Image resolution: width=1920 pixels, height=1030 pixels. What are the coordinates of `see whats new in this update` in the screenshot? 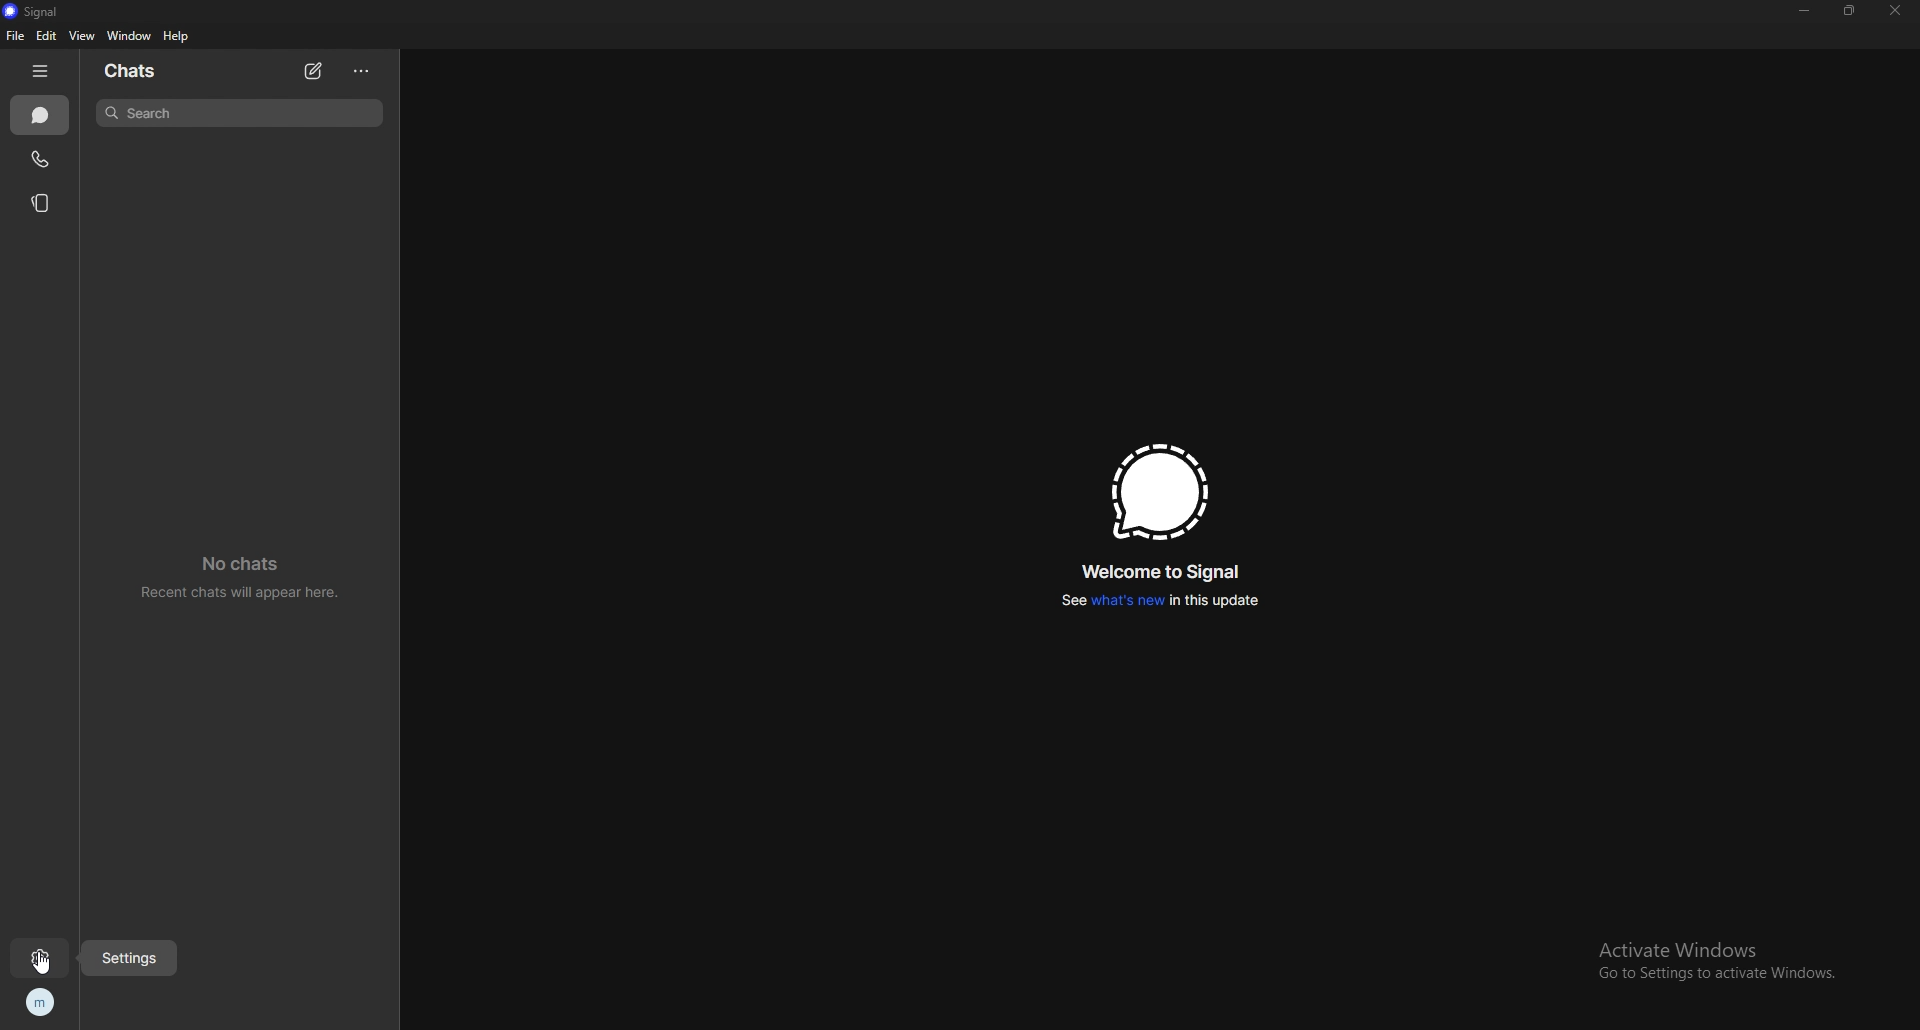 It's located at (1156, 600).